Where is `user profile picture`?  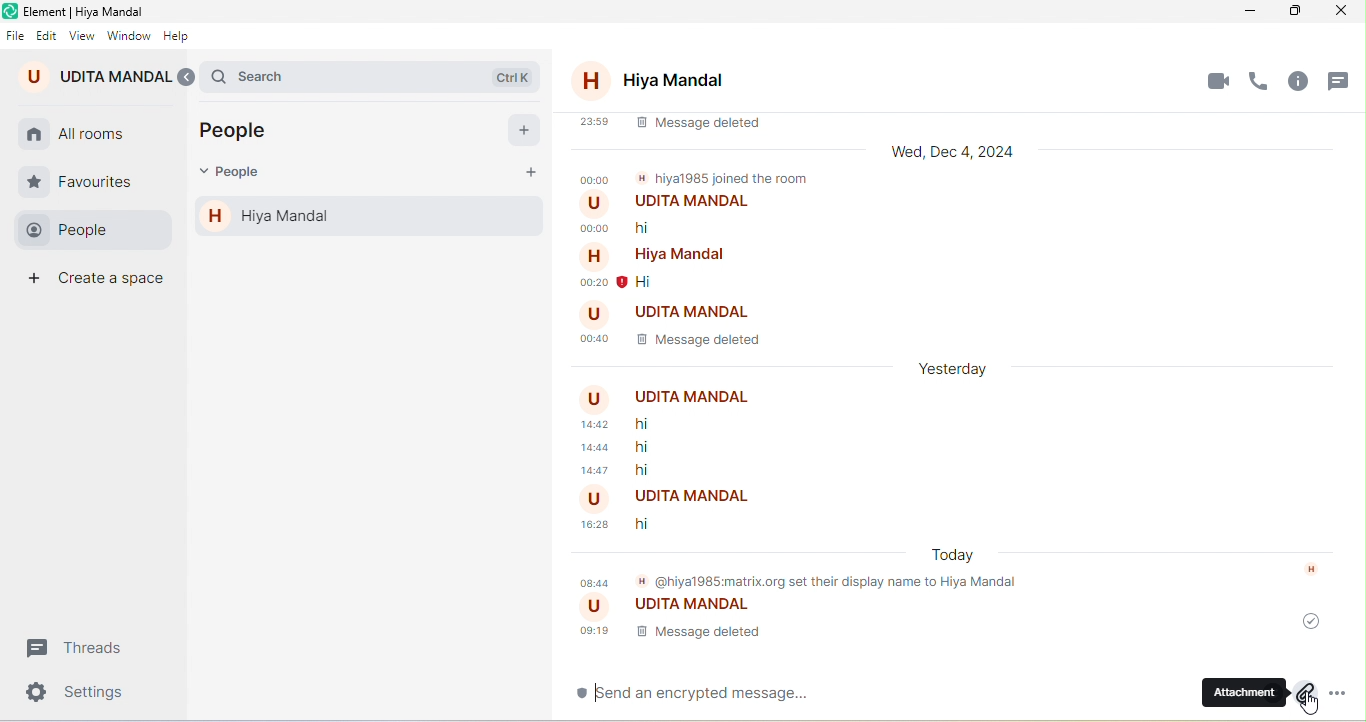 user profile picture is located at coordinates (592, 314).